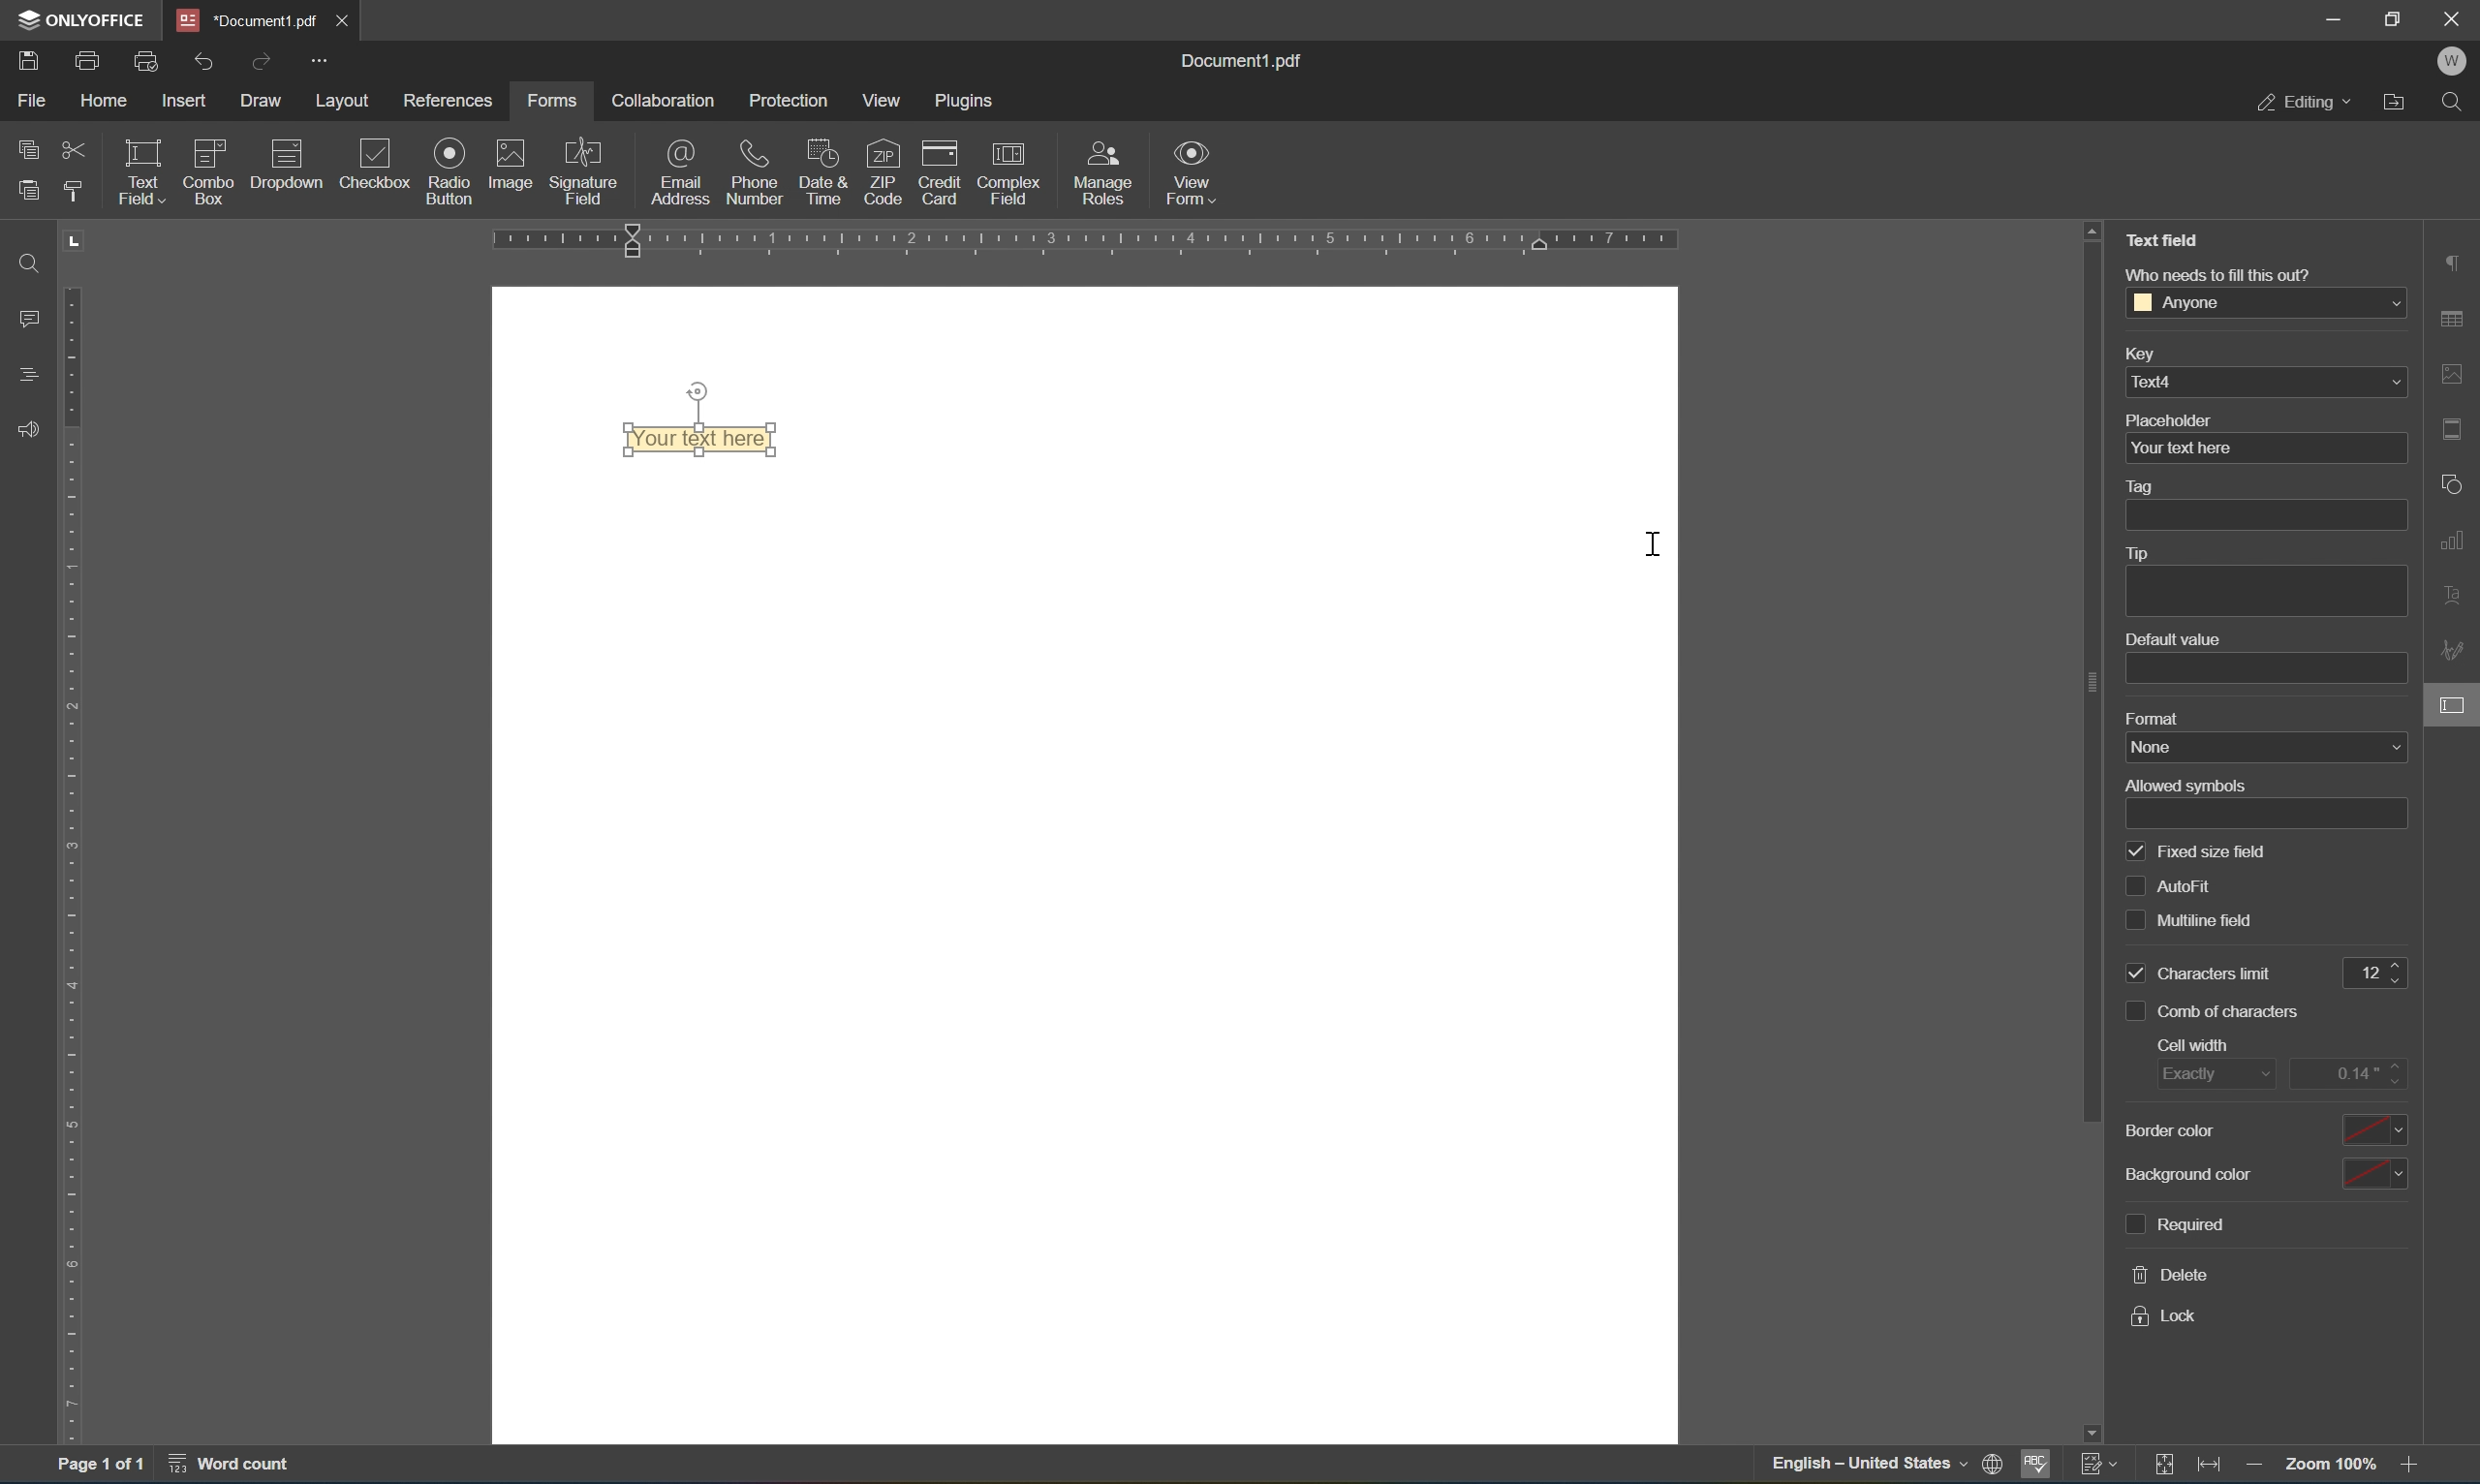 This screenshot has height=1484, width=2480. I want to click on Track changes, so click(2167, 1466).